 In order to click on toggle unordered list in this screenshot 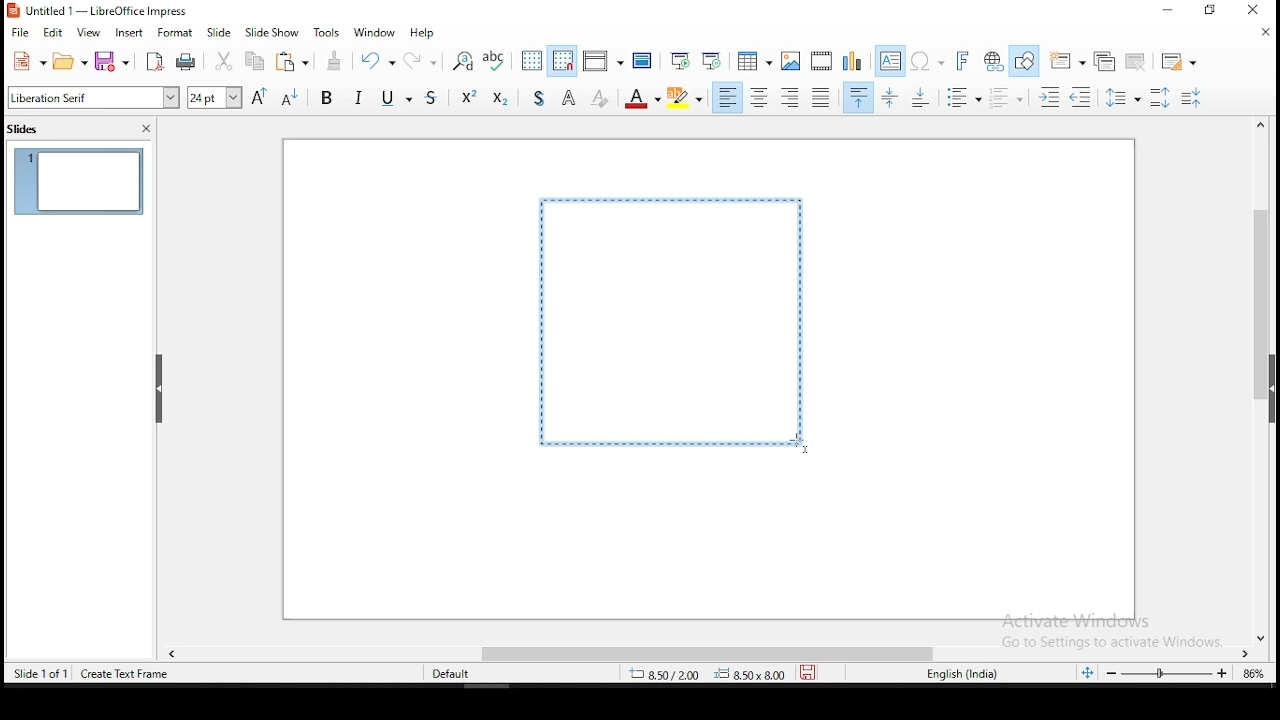, I will do `click(964, 99)`.